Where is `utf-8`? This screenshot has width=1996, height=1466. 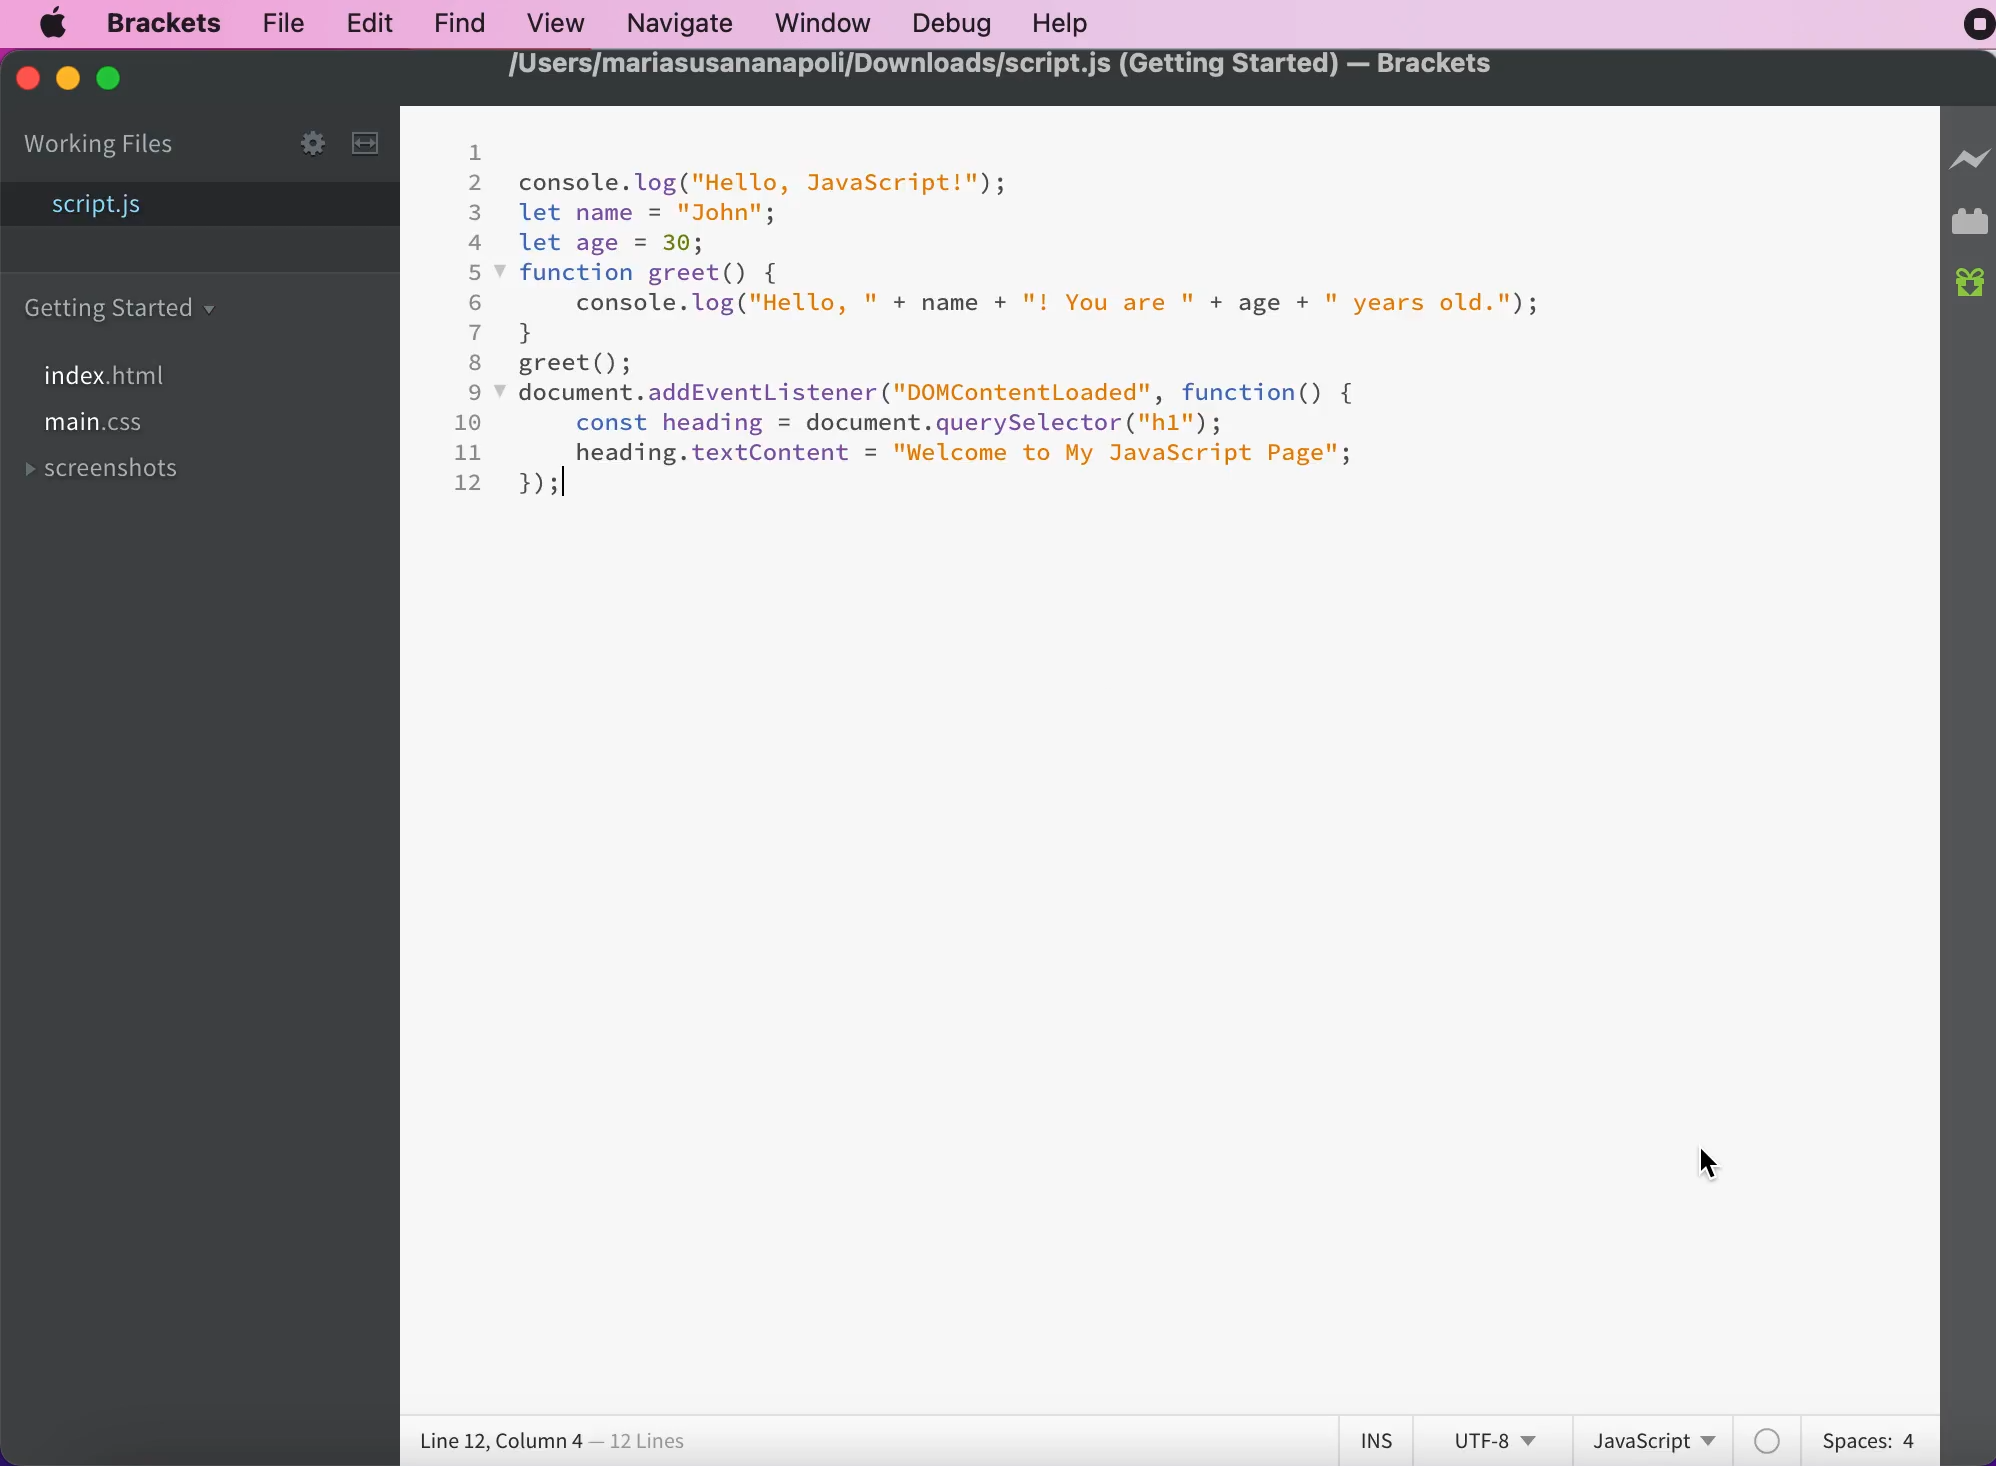 utf-8 is located at coordinates (1491, 1438).